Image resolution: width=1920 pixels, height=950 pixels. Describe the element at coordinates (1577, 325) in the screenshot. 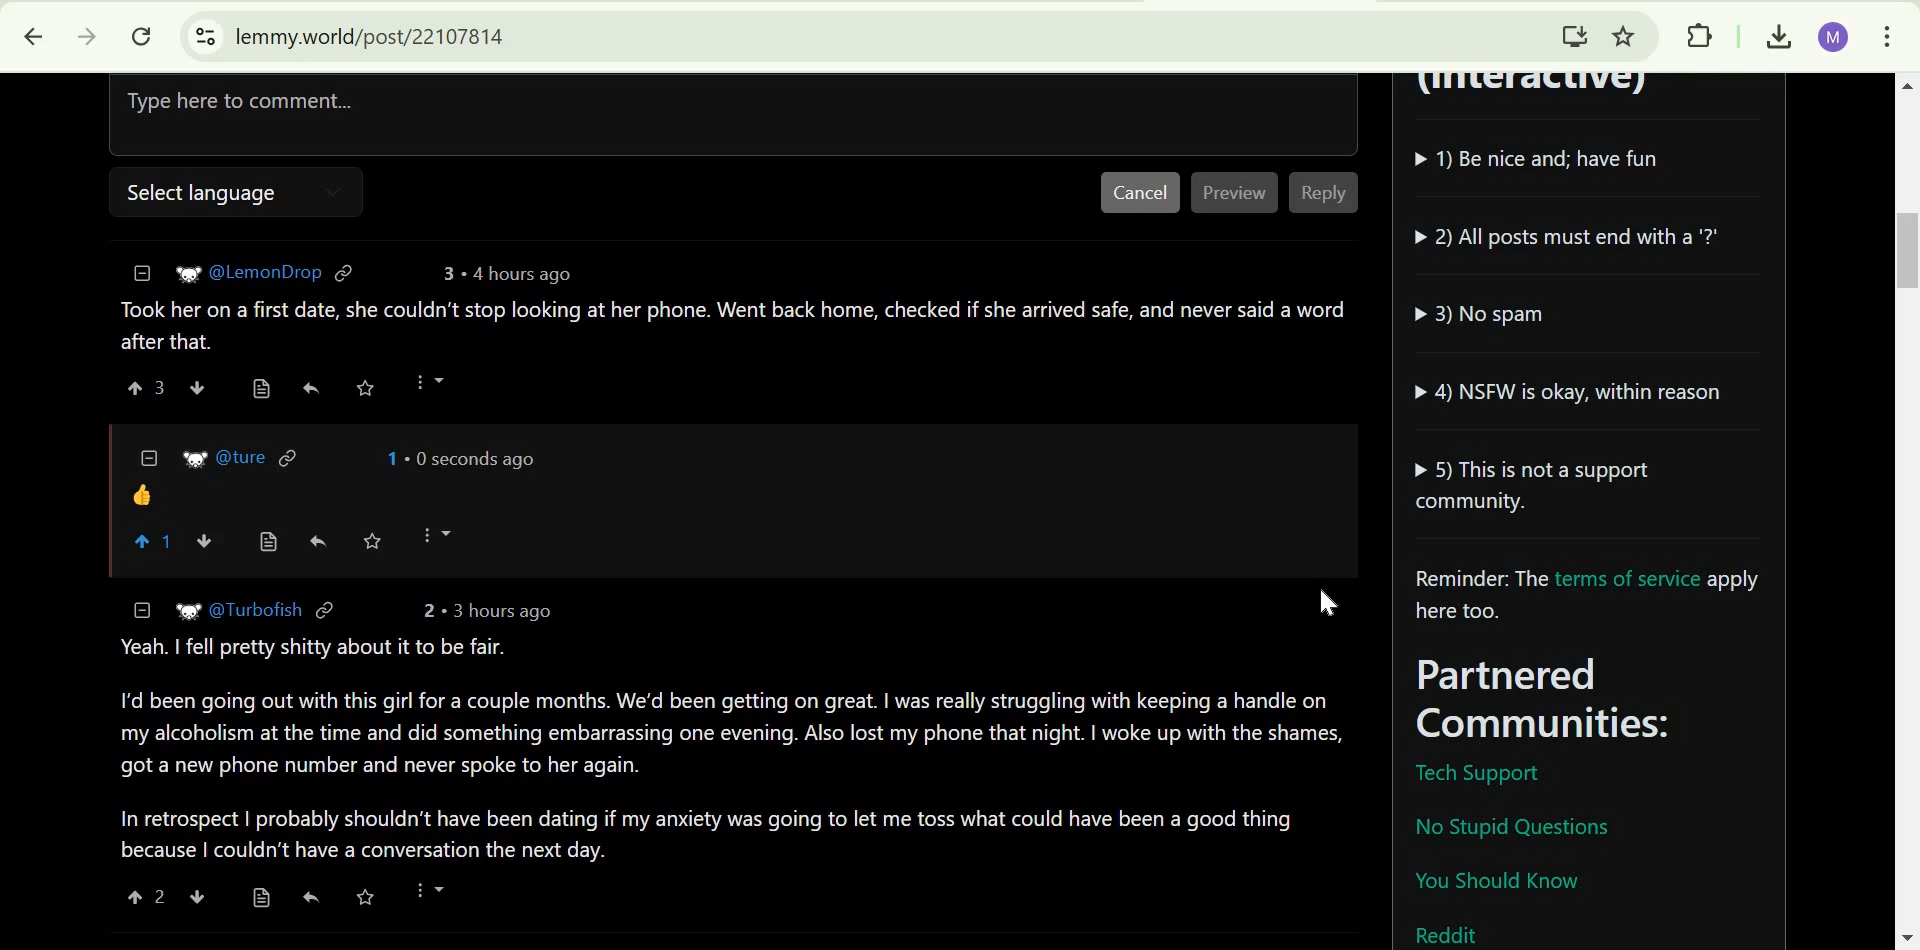

I see `community guidelines` at that location.